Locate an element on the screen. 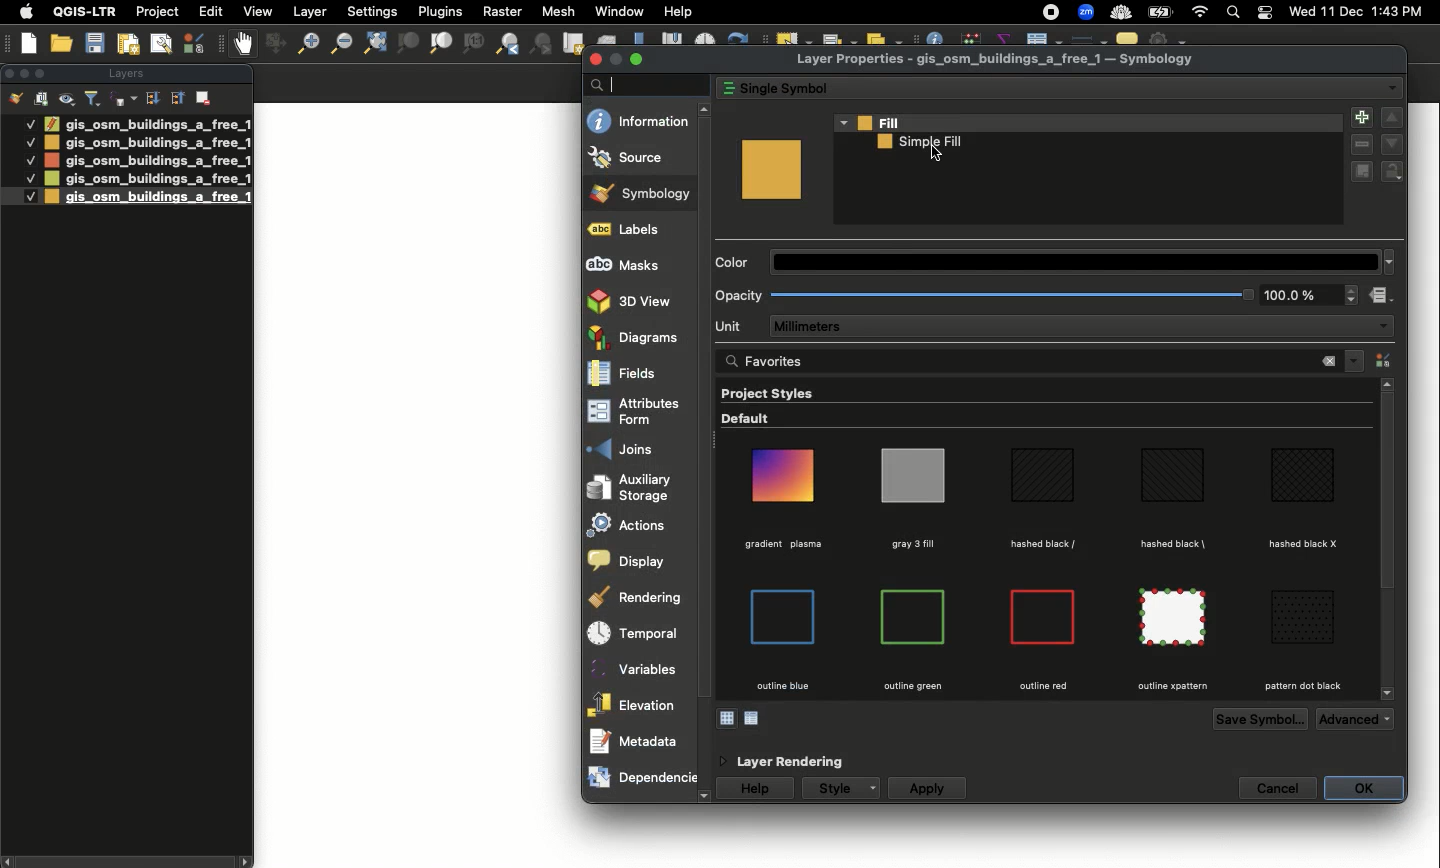  down is located at coordinates (705, 797).